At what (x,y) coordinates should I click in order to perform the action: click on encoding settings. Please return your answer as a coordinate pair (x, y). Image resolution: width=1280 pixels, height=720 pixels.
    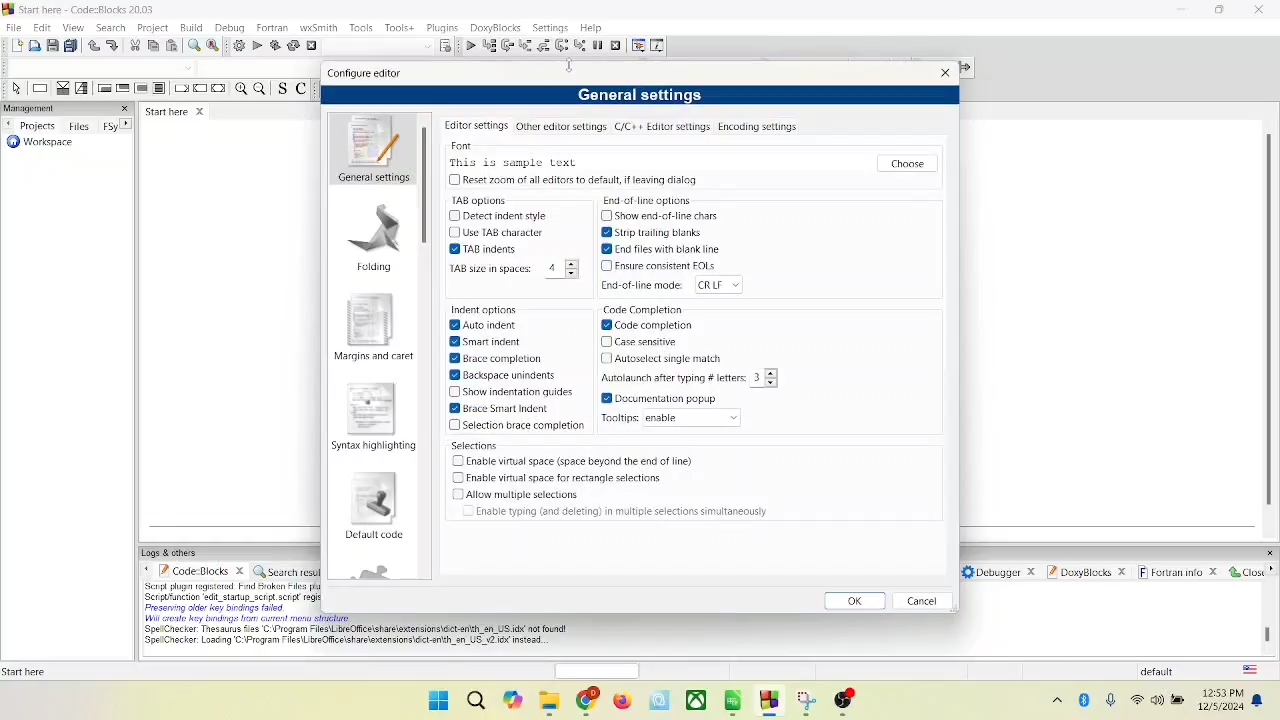
    Looking at the image, I should click on (757, 127).